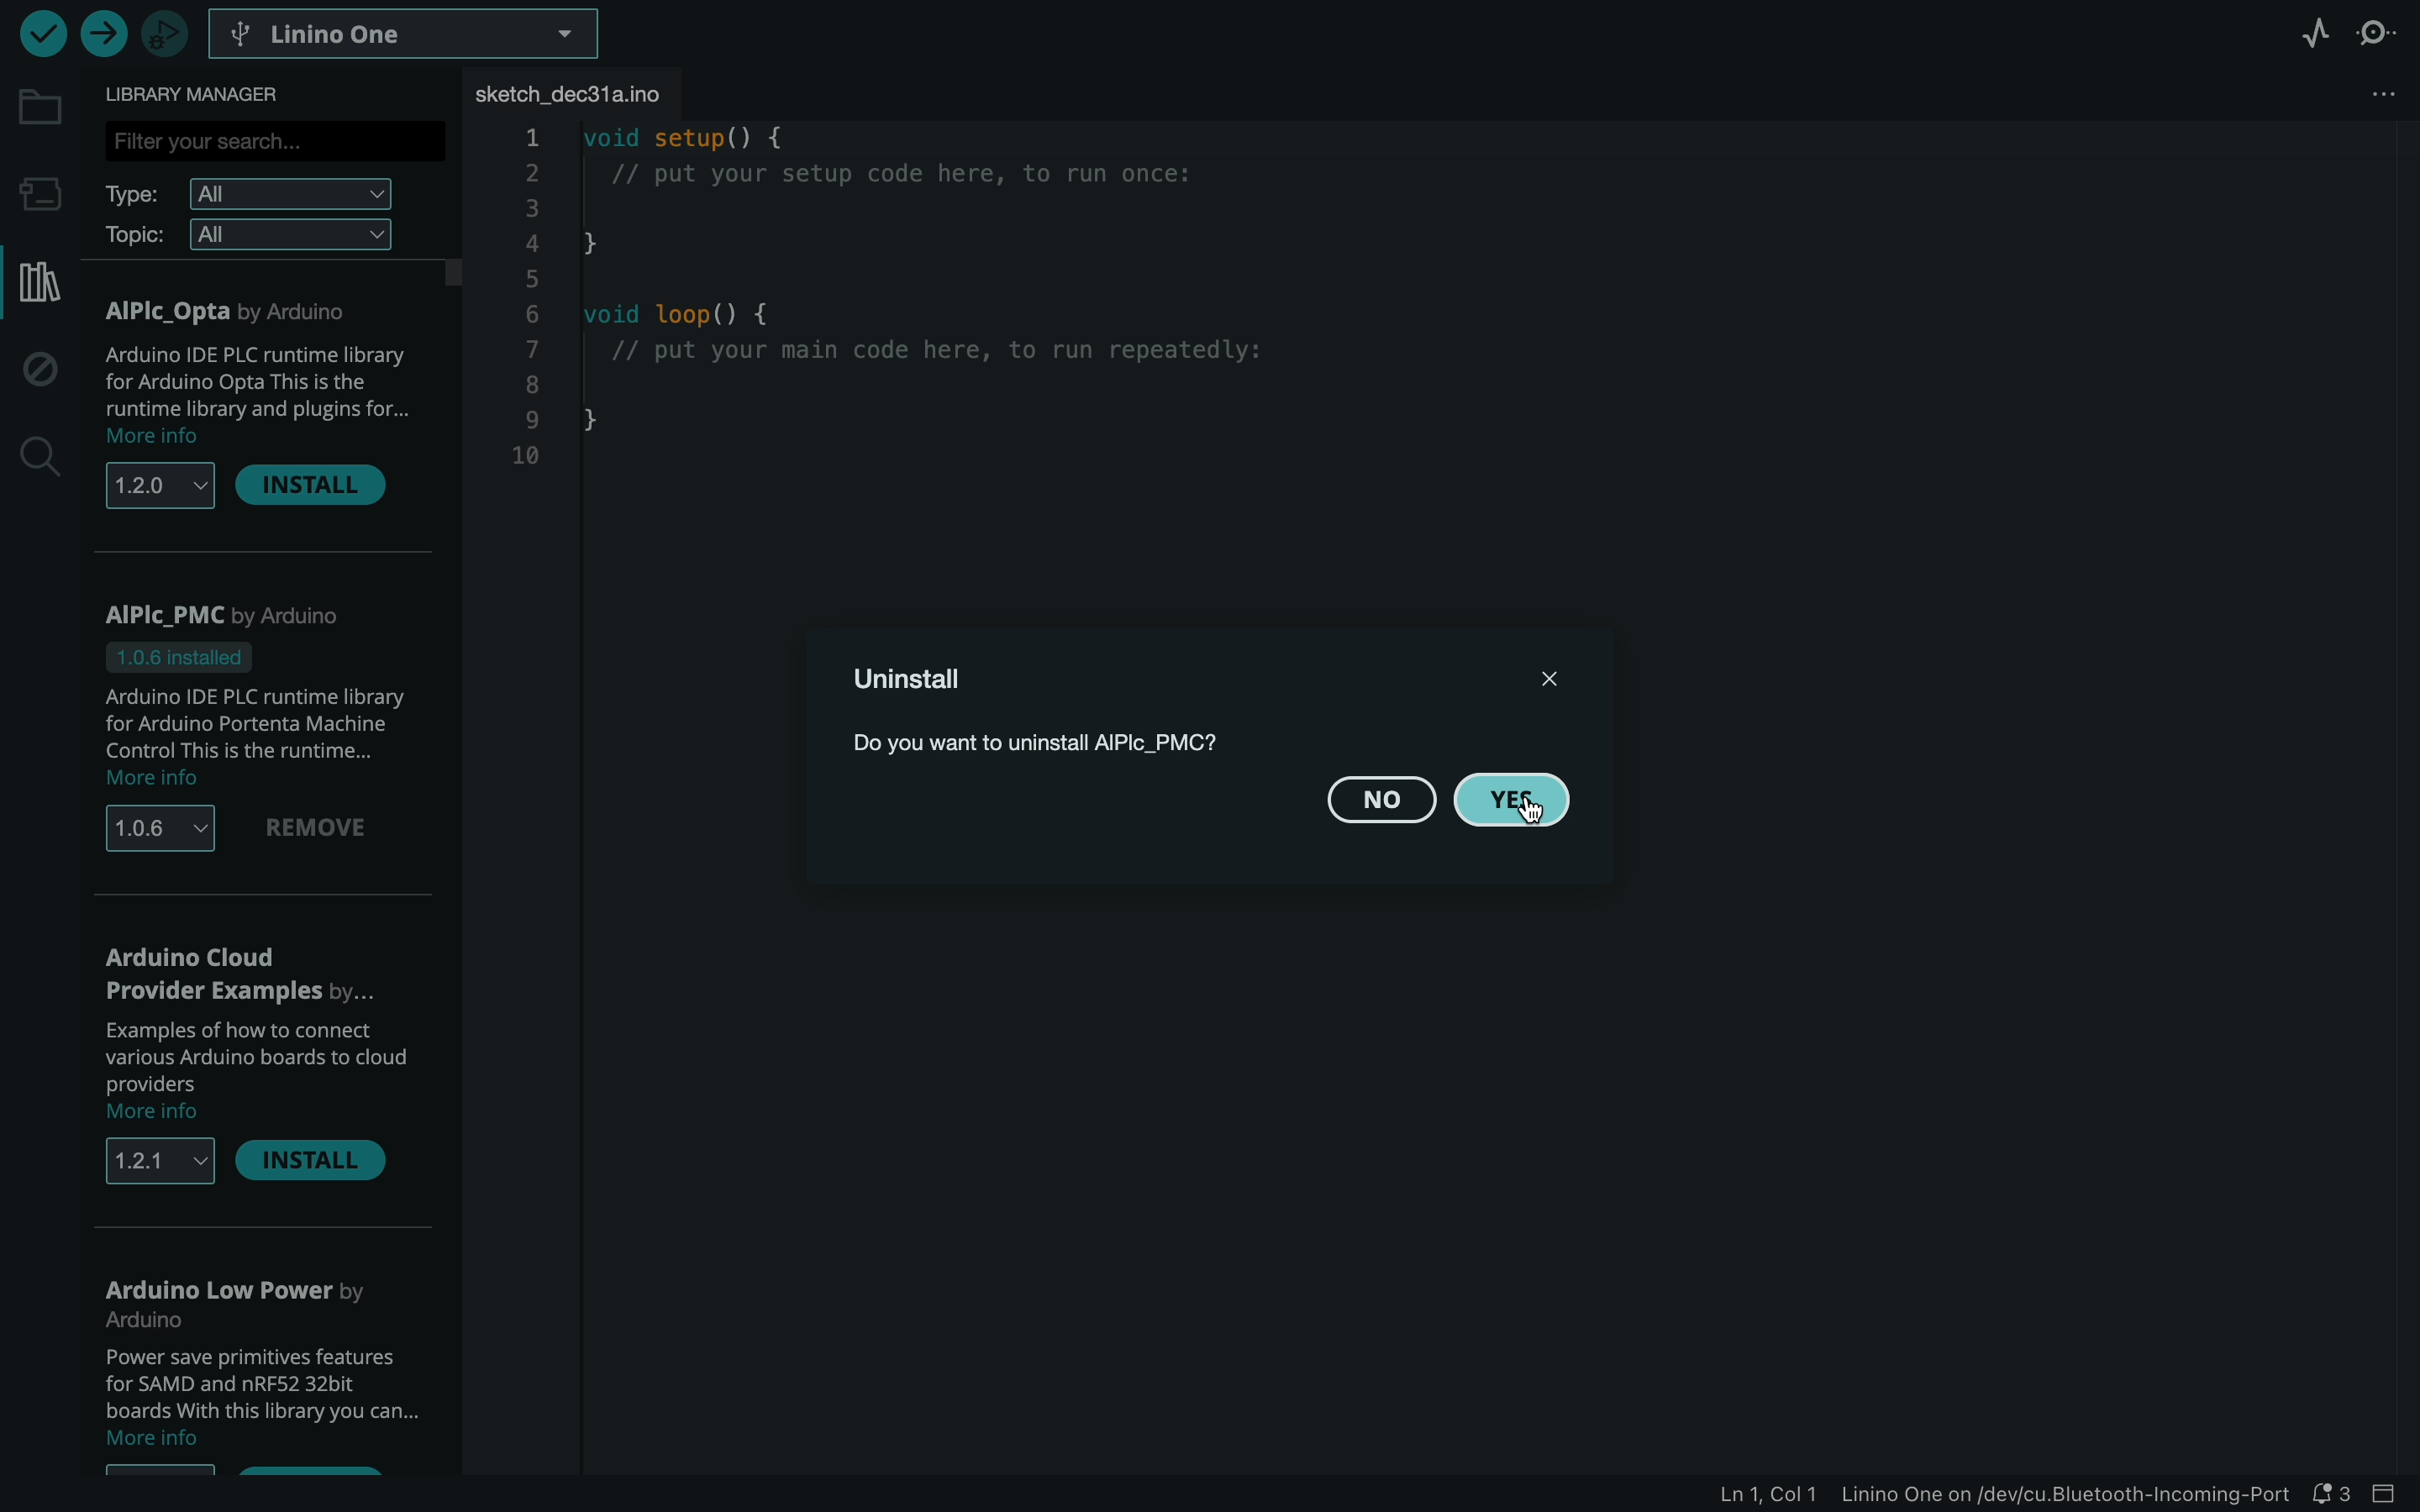 This screenshot has width=2420, height=1512. I want to click on description, so click(1177, 743).